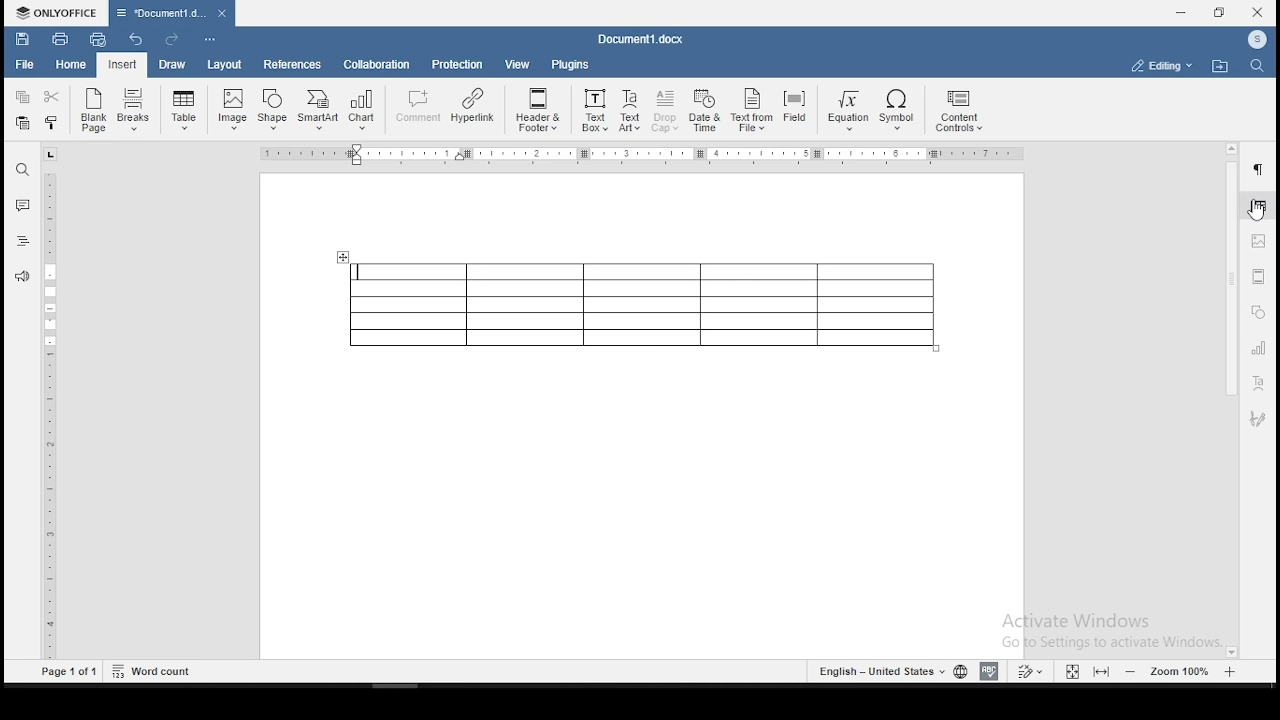  I want to click on Document3.docx, so click(644, 39).